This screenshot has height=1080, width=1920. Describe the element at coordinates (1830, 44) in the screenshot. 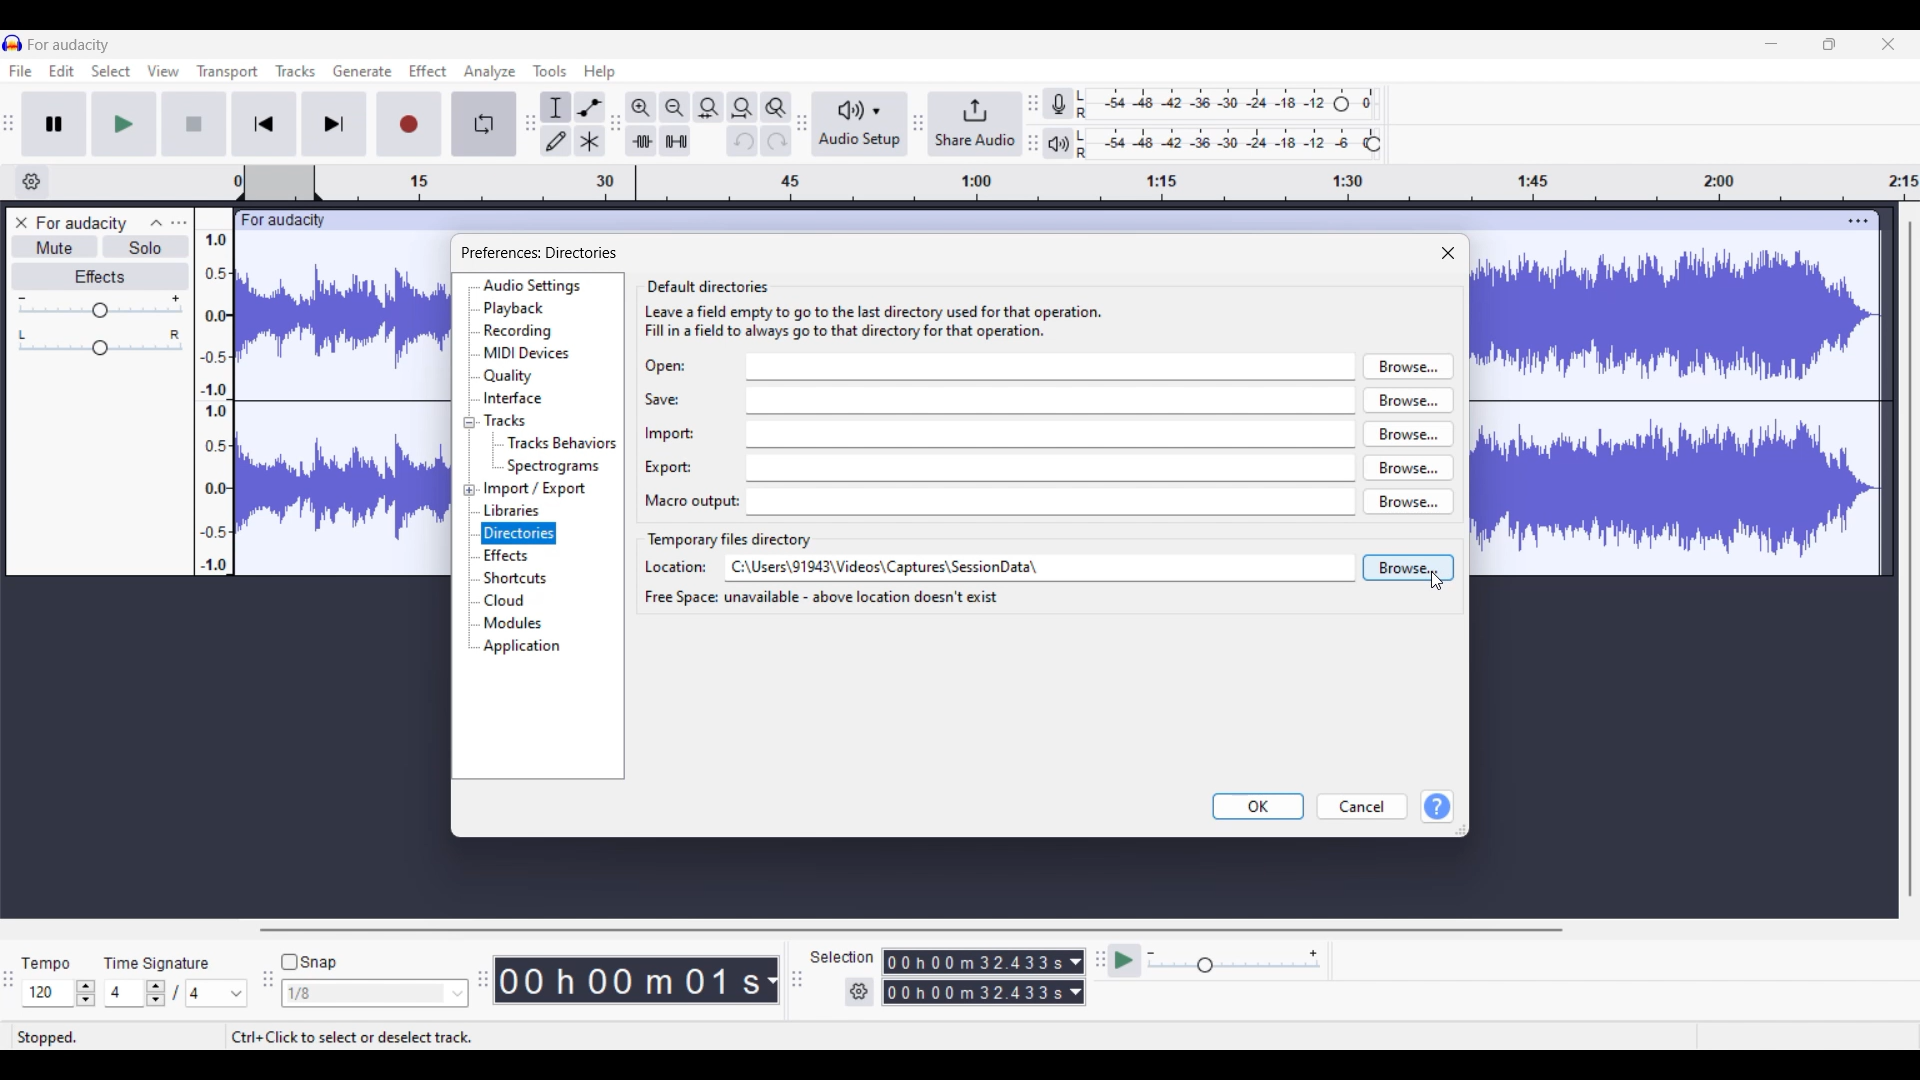

I see `Show in smaller tab` at that location.